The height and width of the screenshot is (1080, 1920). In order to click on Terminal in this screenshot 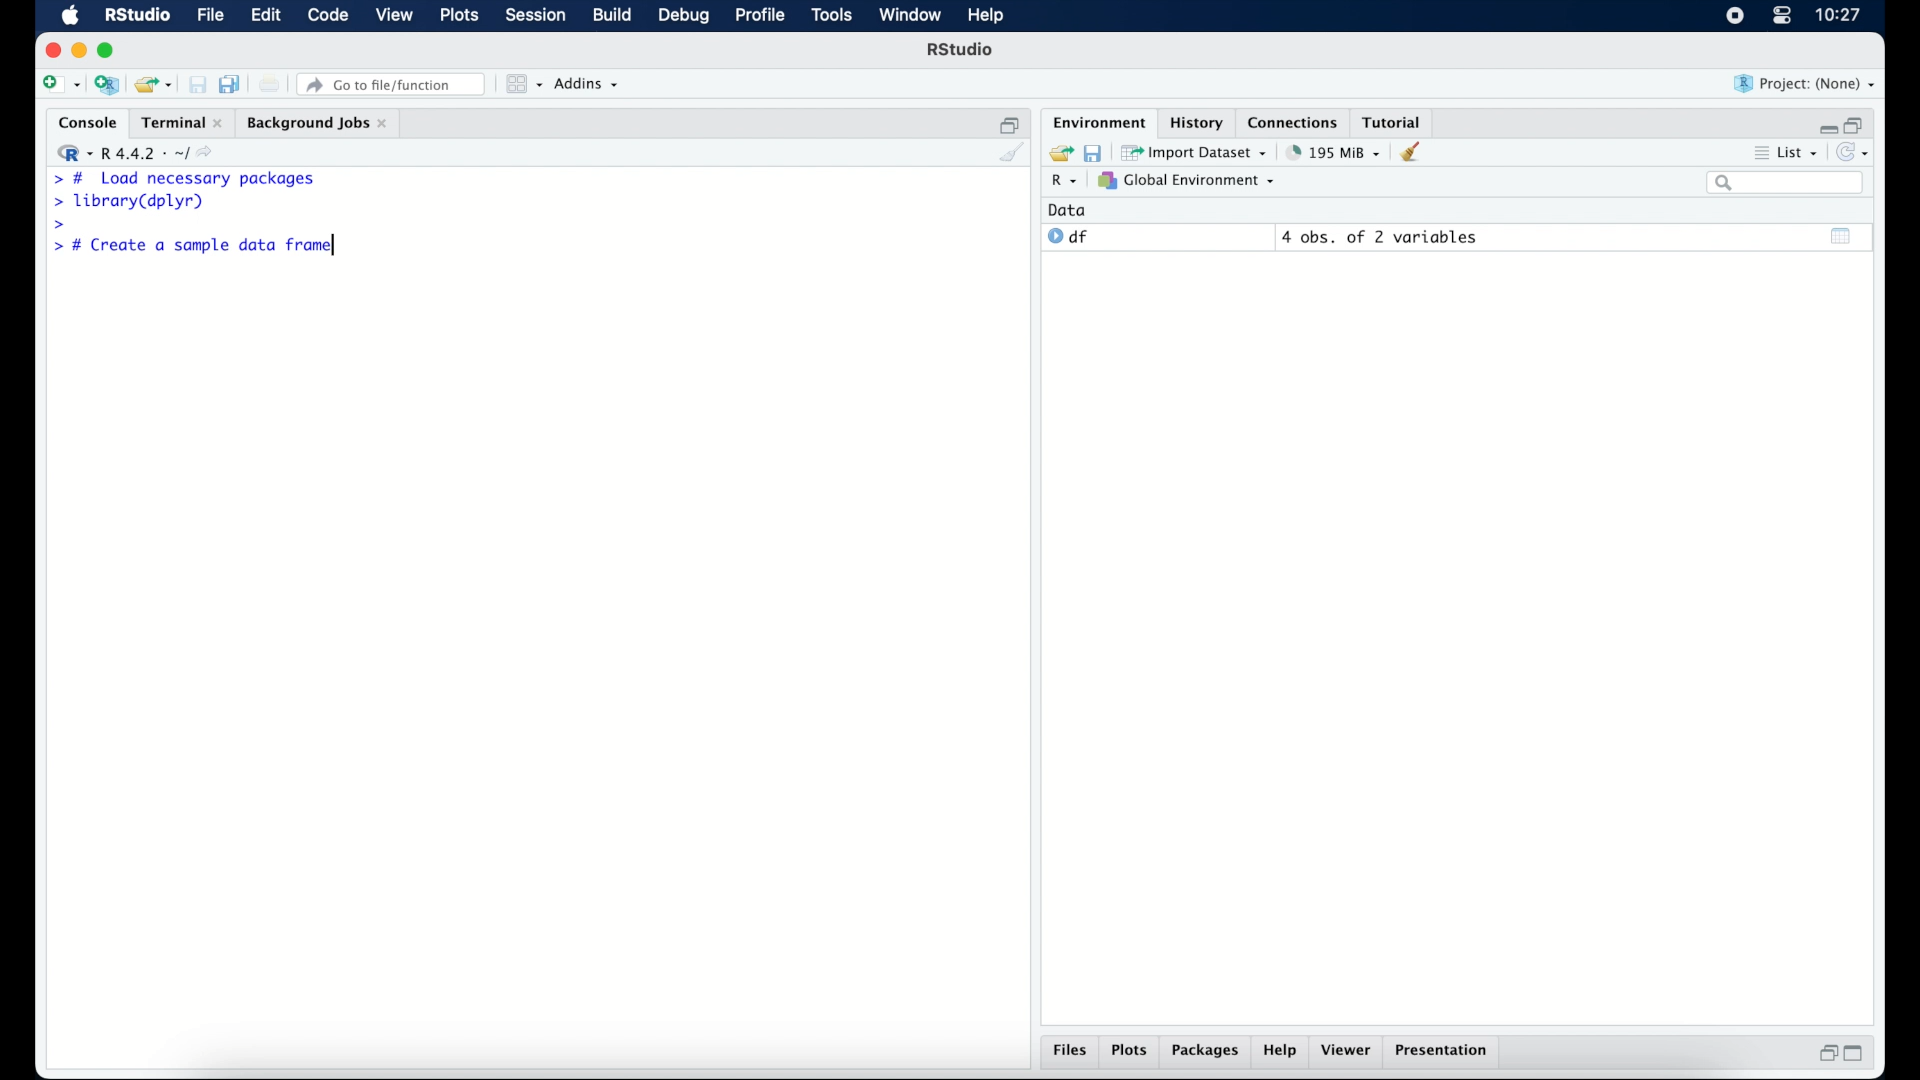, I will do `click(176, 122)`.